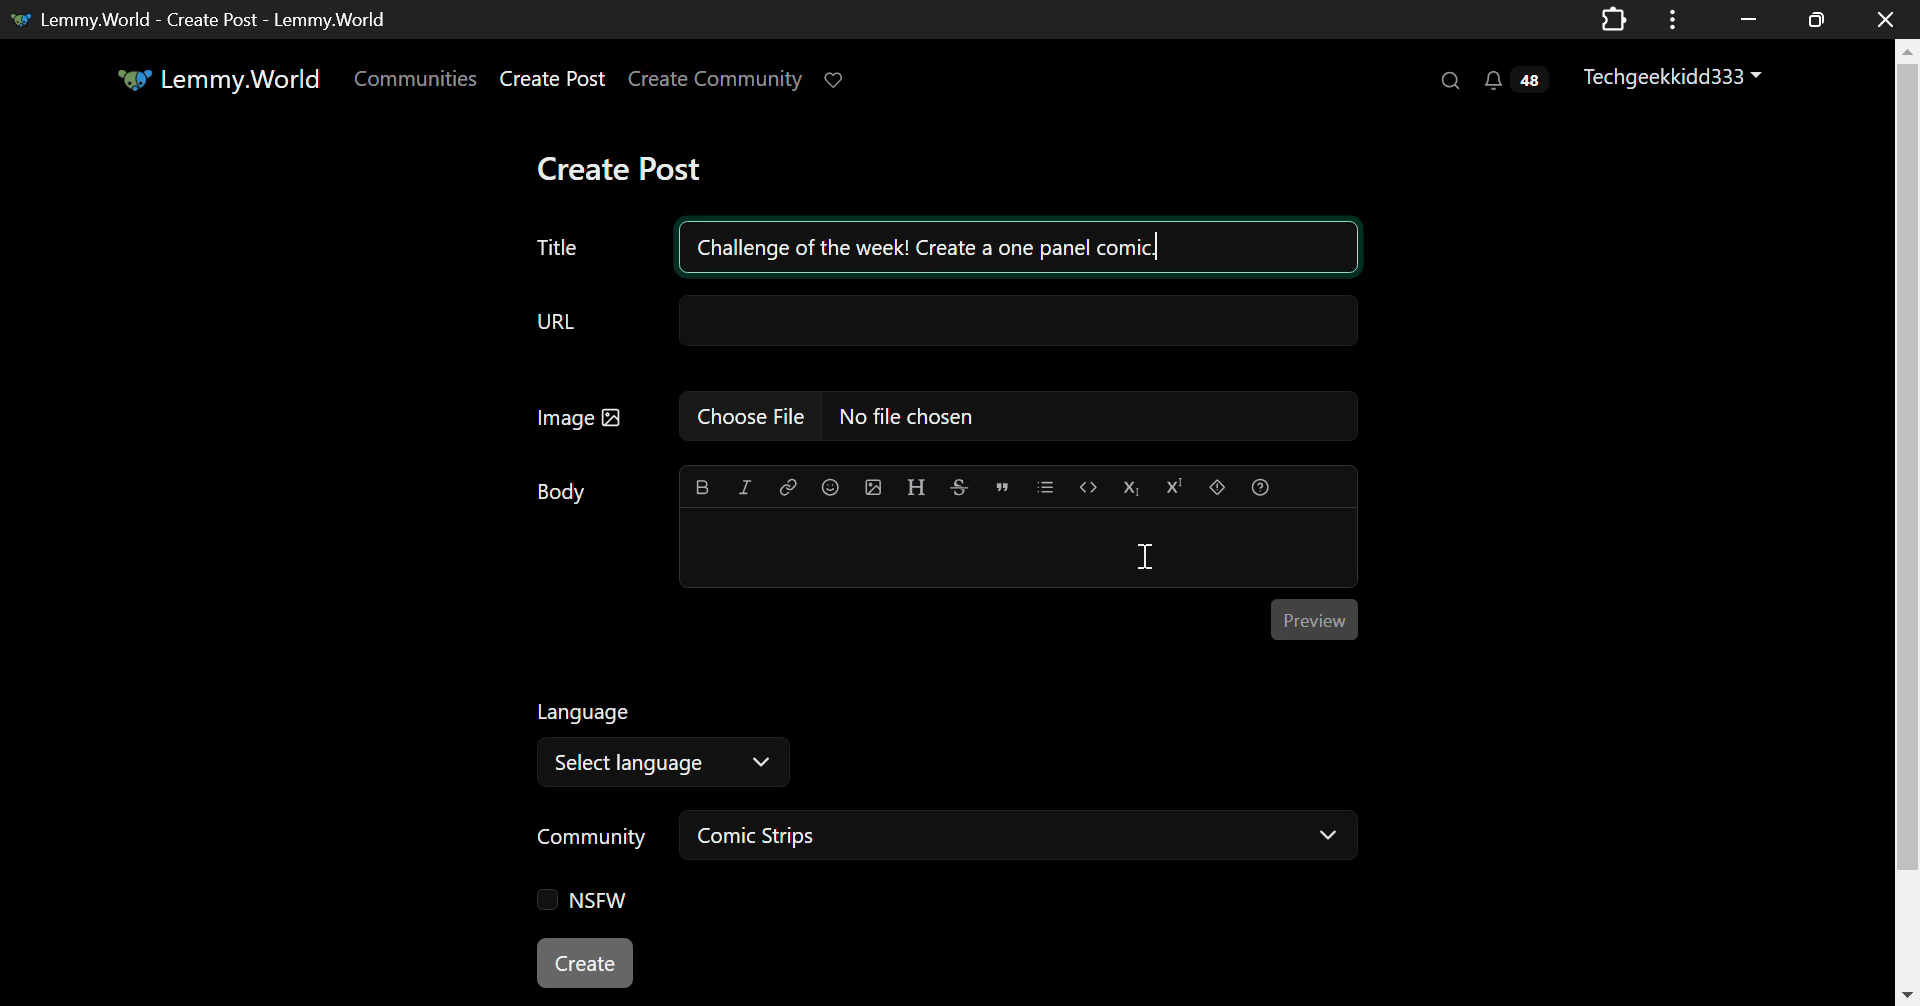 This screenshot has width=1920, height=1006. What do you see at coordinates (1818, 19) in the screenshot?
I see `Minimize Window` at bounding box center [1818, 19].